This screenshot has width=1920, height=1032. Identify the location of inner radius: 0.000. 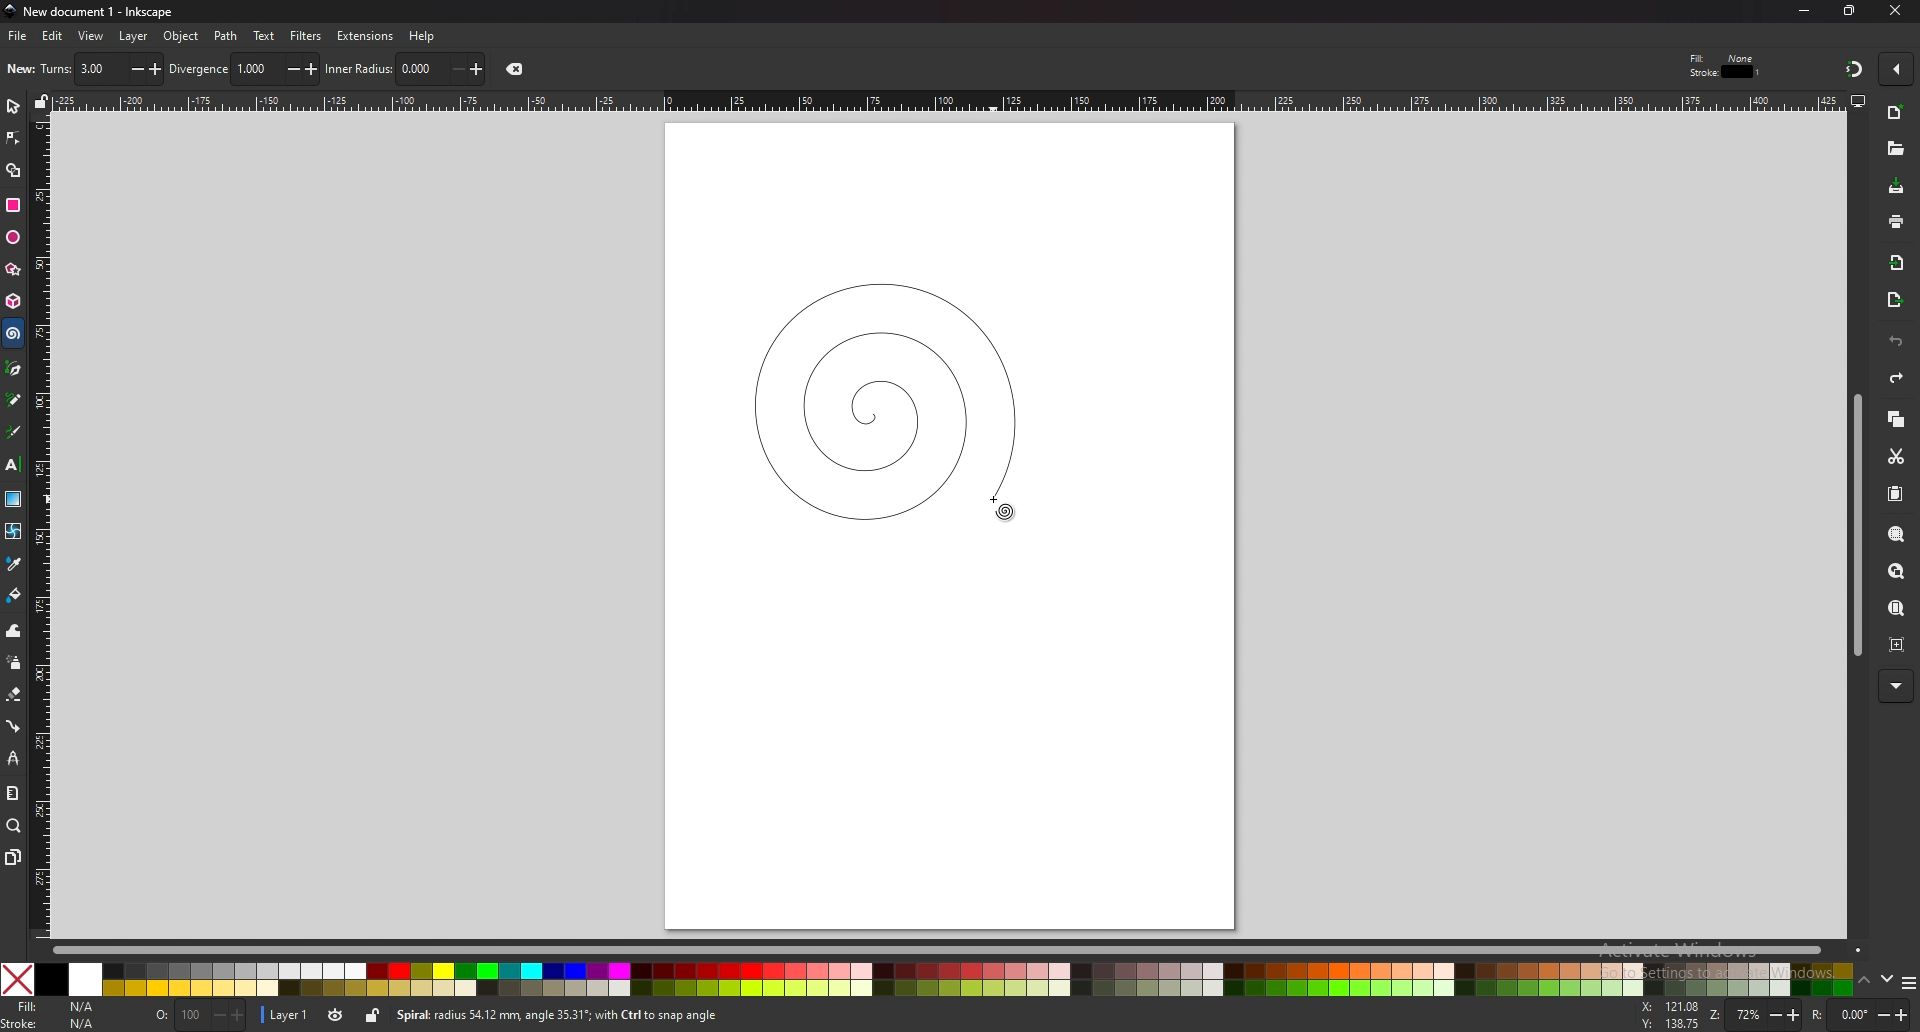
(405, 69).